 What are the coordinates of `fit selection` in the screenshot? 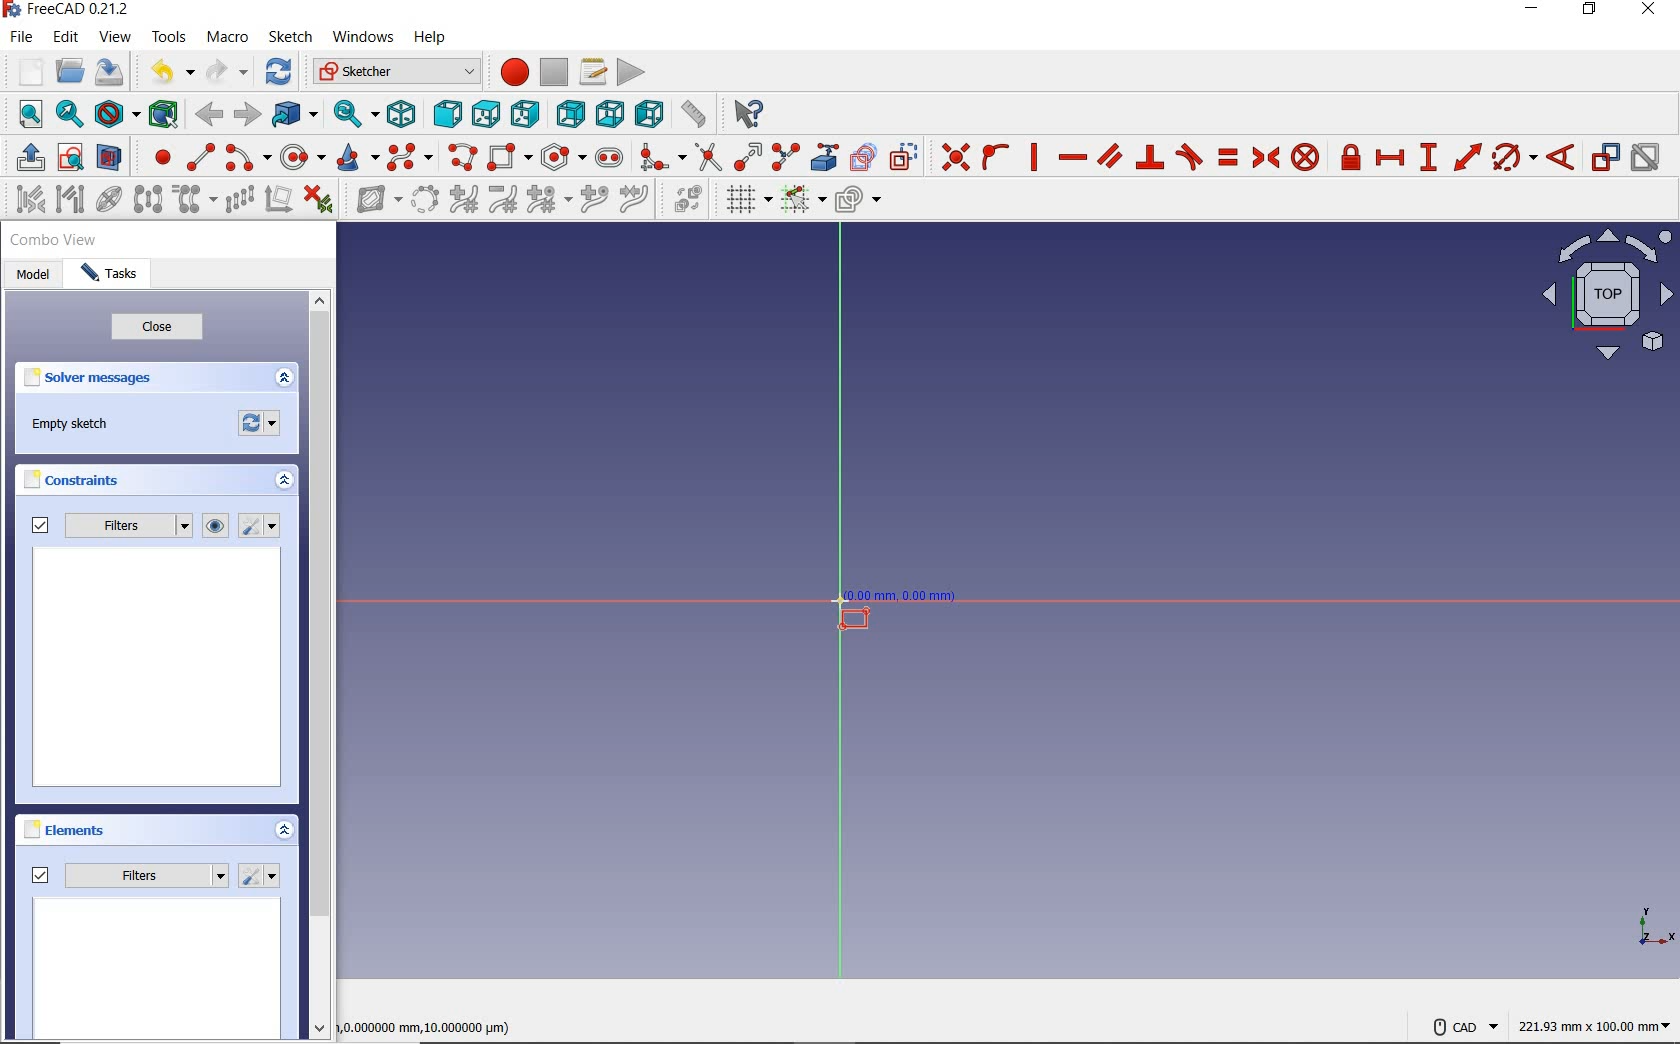 It's located at (68, 115).